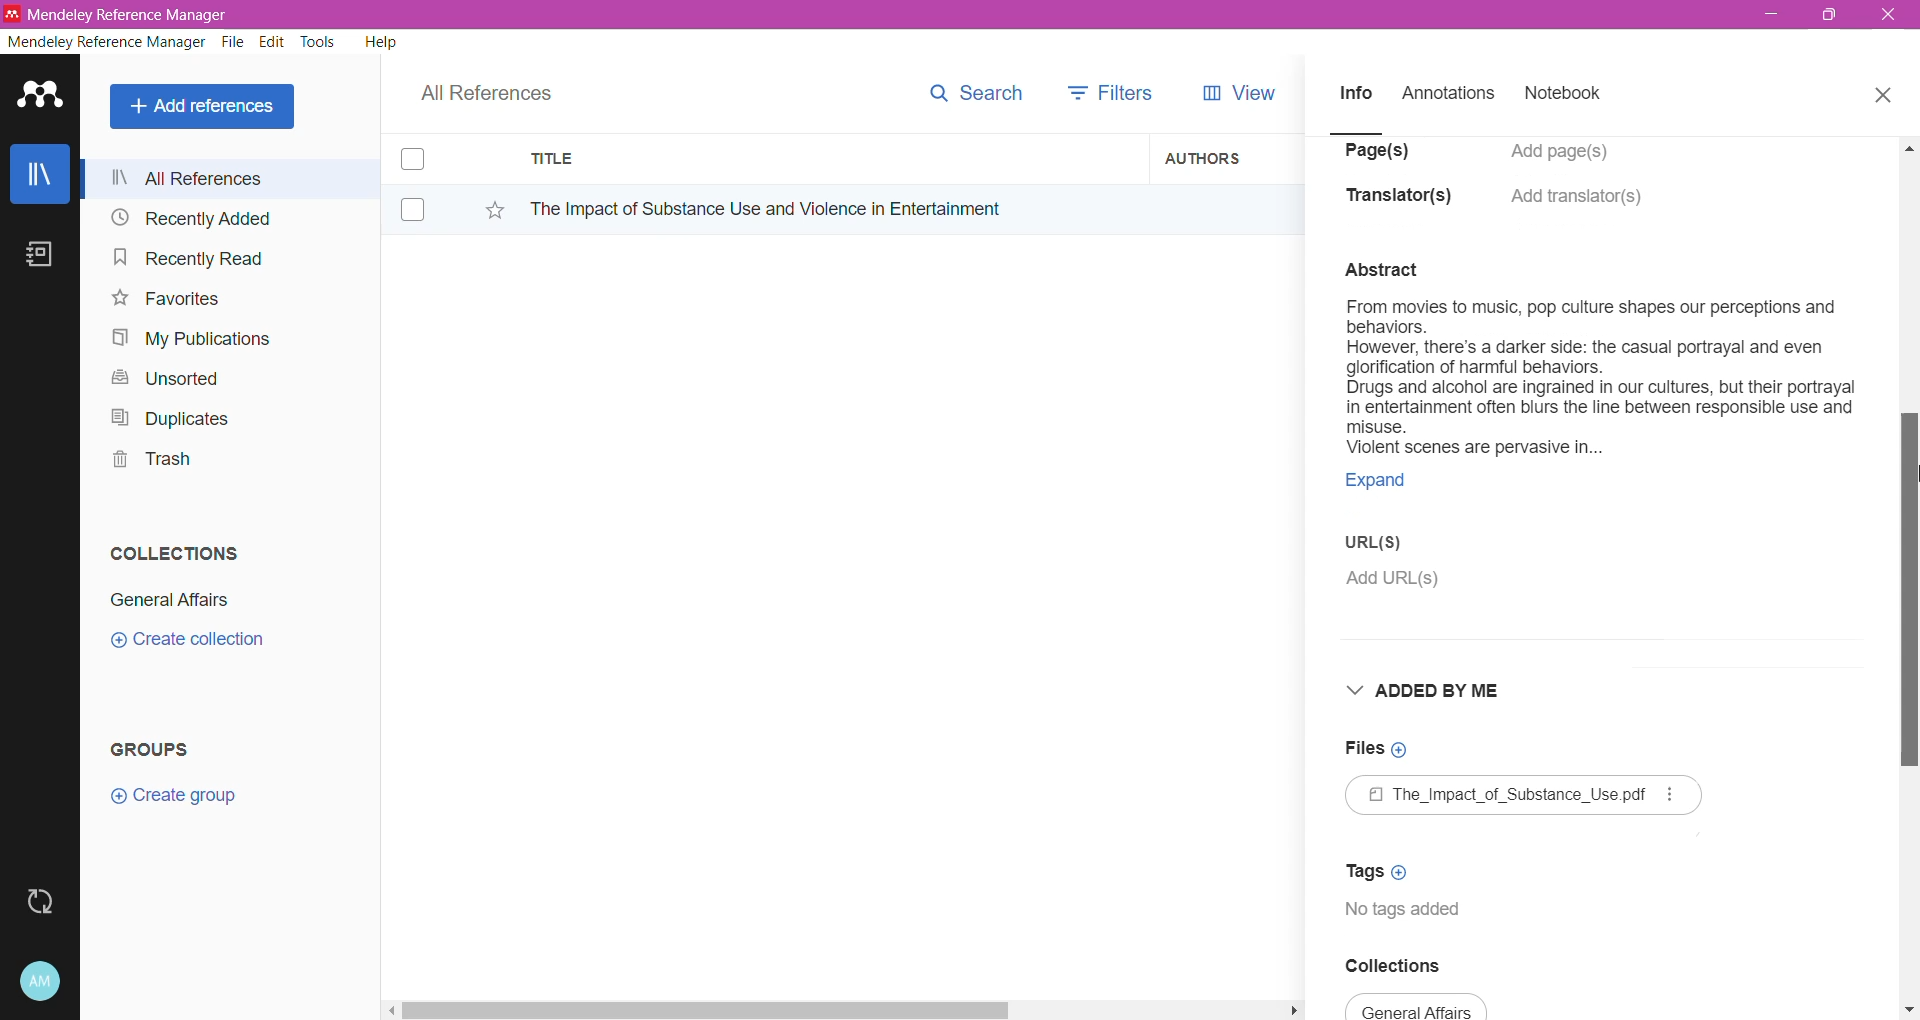 Image resolution: width=1920 pixels, height=1020 pixels. Describe the element at coordinates (490, 211) in the screenshot. I see `Click to Add to Favorites` at that location.